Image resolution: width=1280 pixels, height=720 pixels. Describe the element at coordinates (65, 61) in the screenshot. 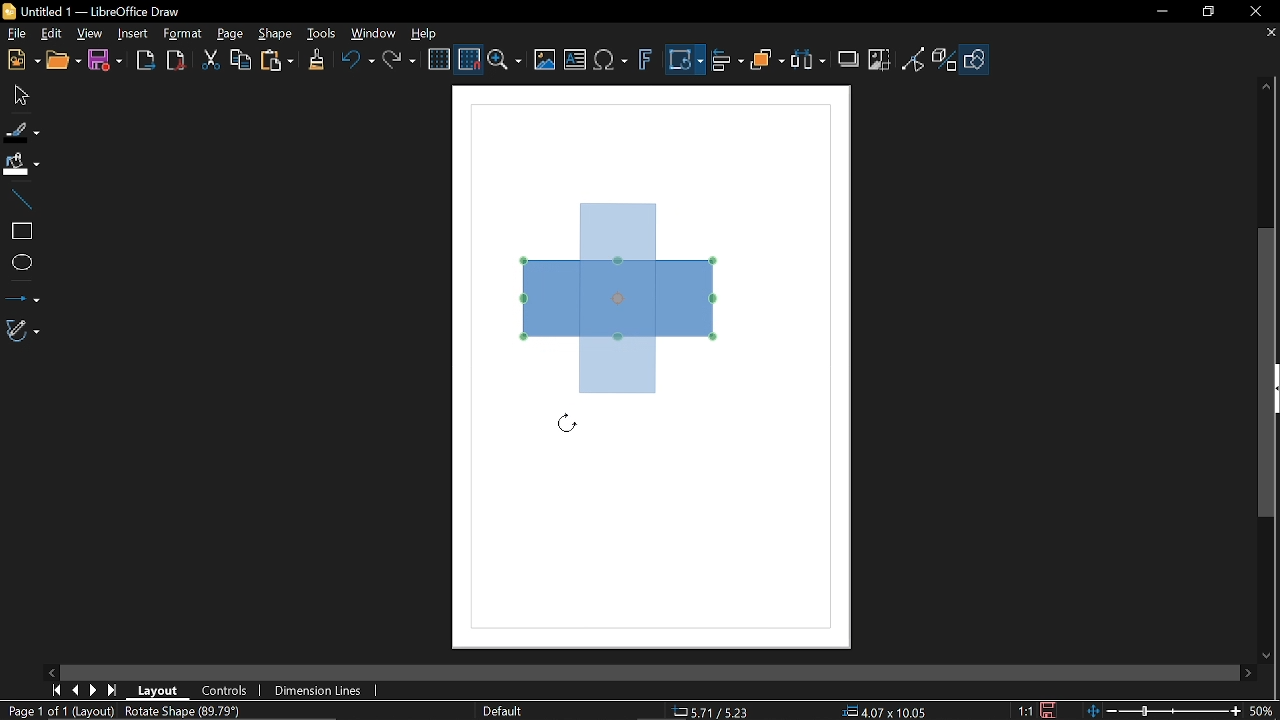

I see `Open` at that location.